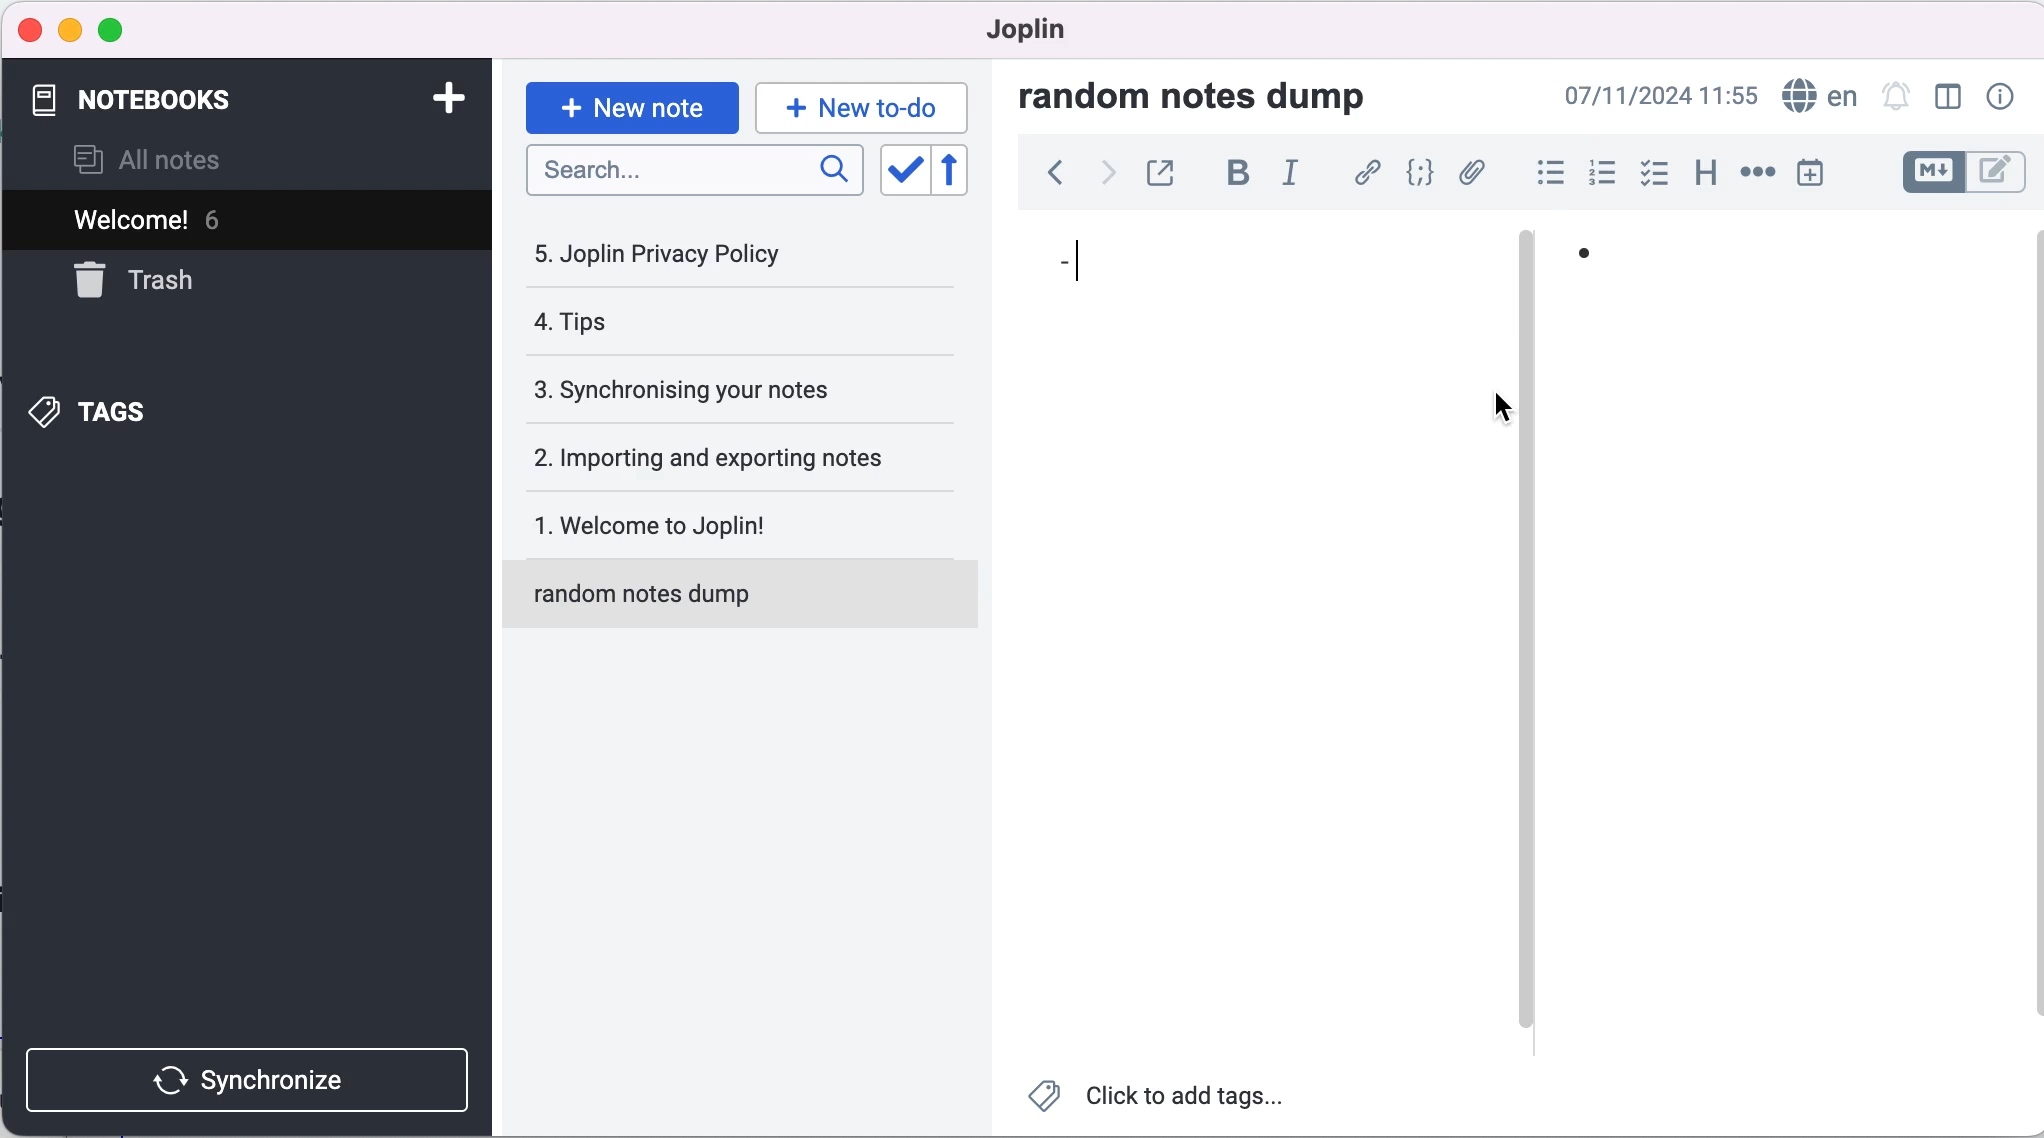  Describe the element at coordinates (1415, 175) in the screenshot. I see `code` at that location.